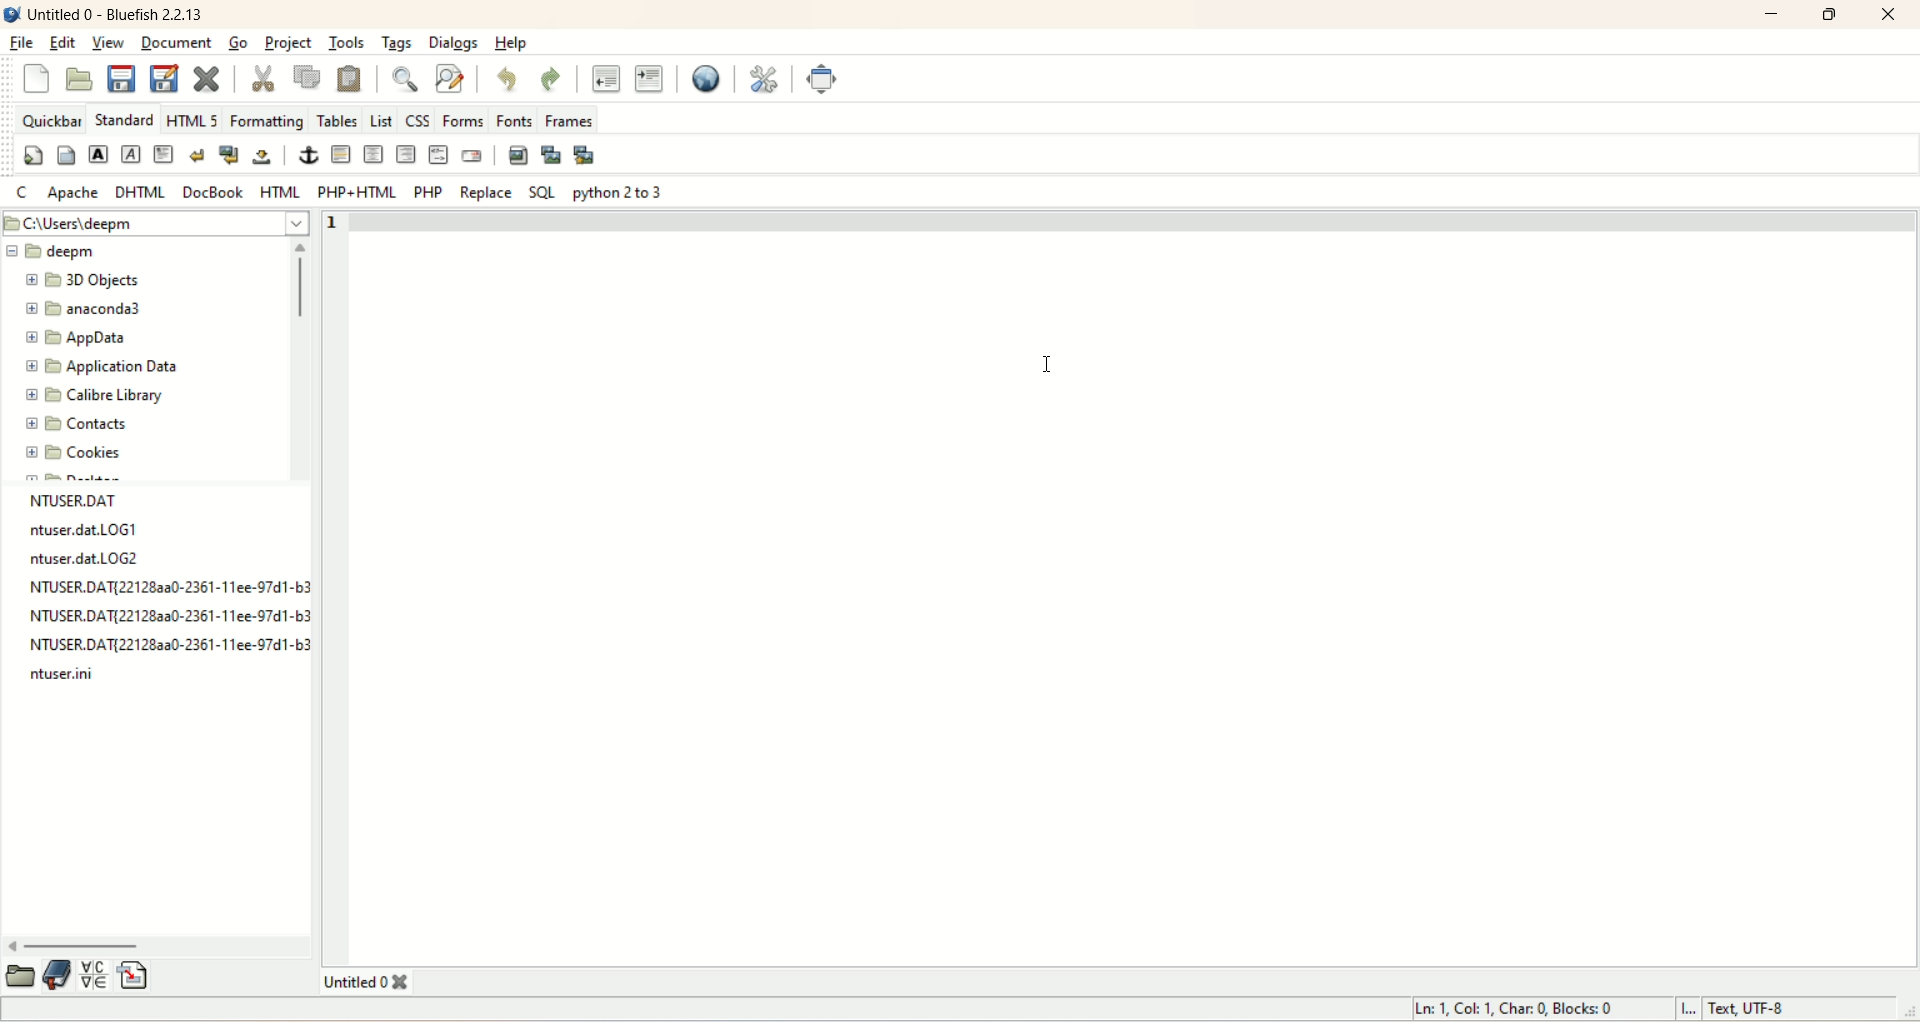 This screenshot has width=1920, height=1022. I want to click on cookies, so click(74, 454).